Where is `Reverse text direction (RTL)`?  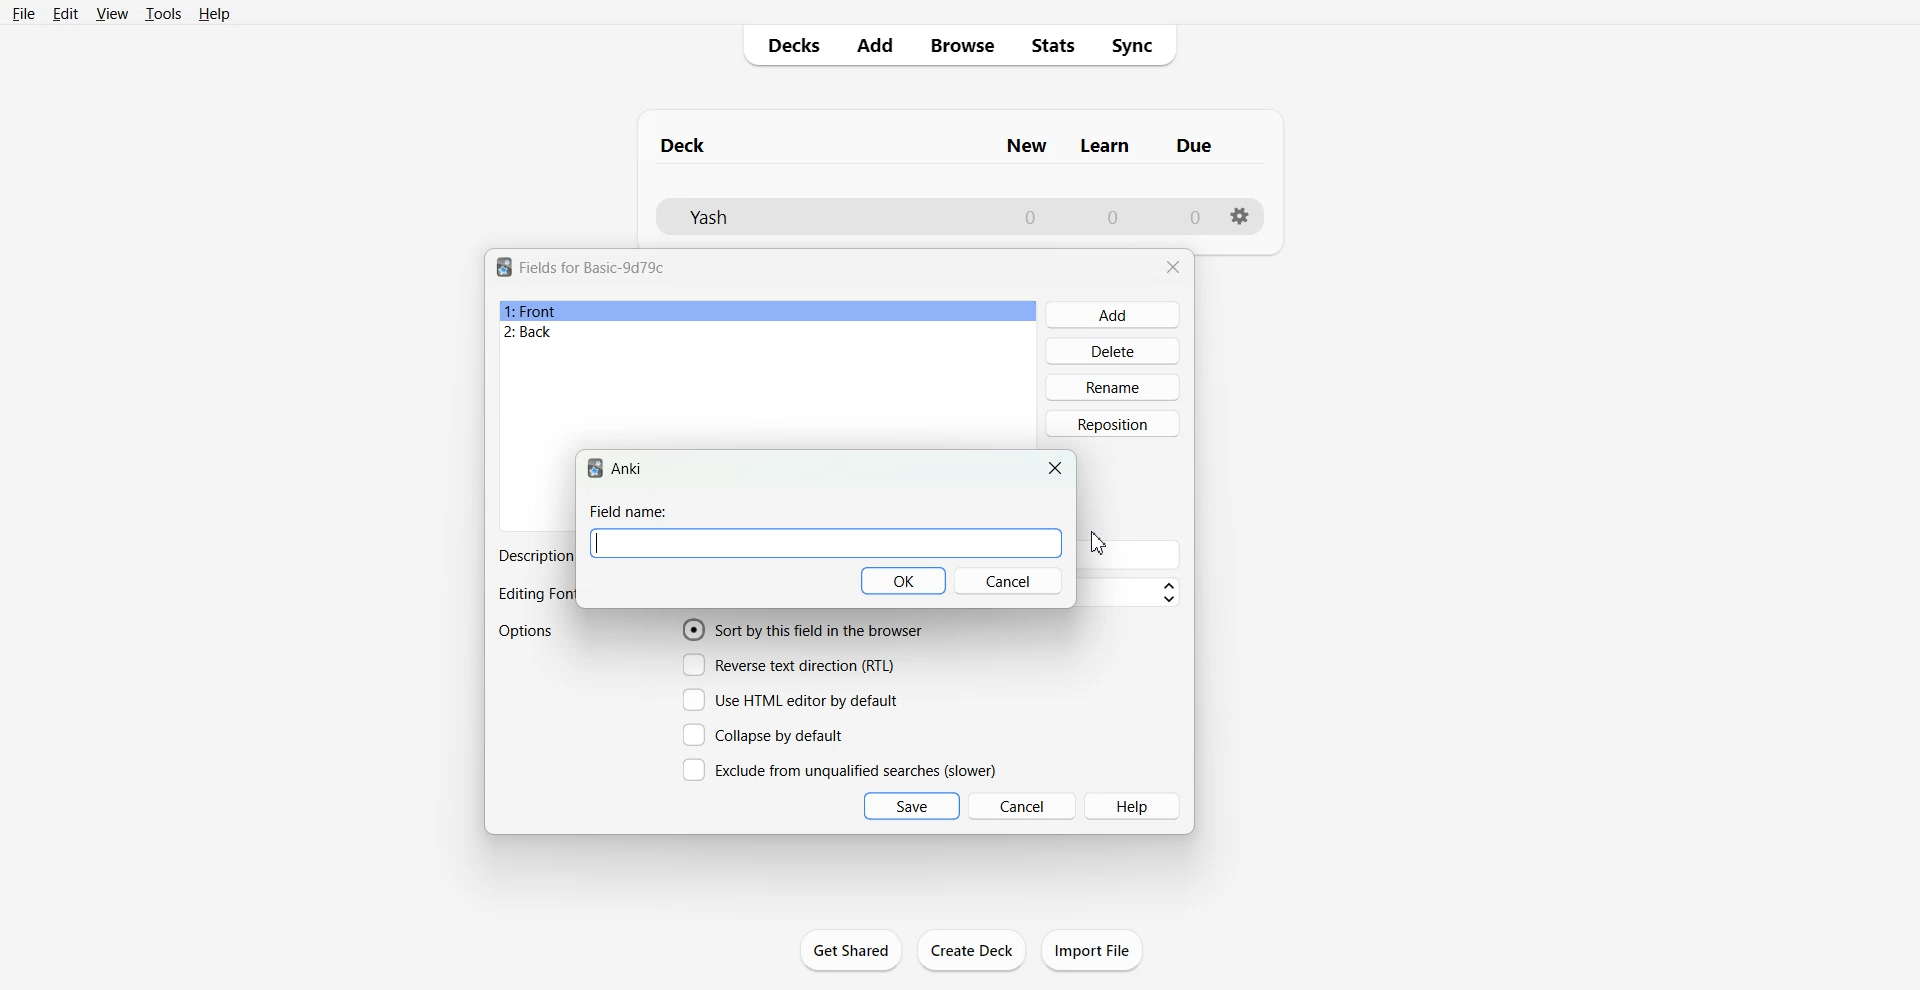
Reverse text direction (RTL) is located at coordinates (789, 665).